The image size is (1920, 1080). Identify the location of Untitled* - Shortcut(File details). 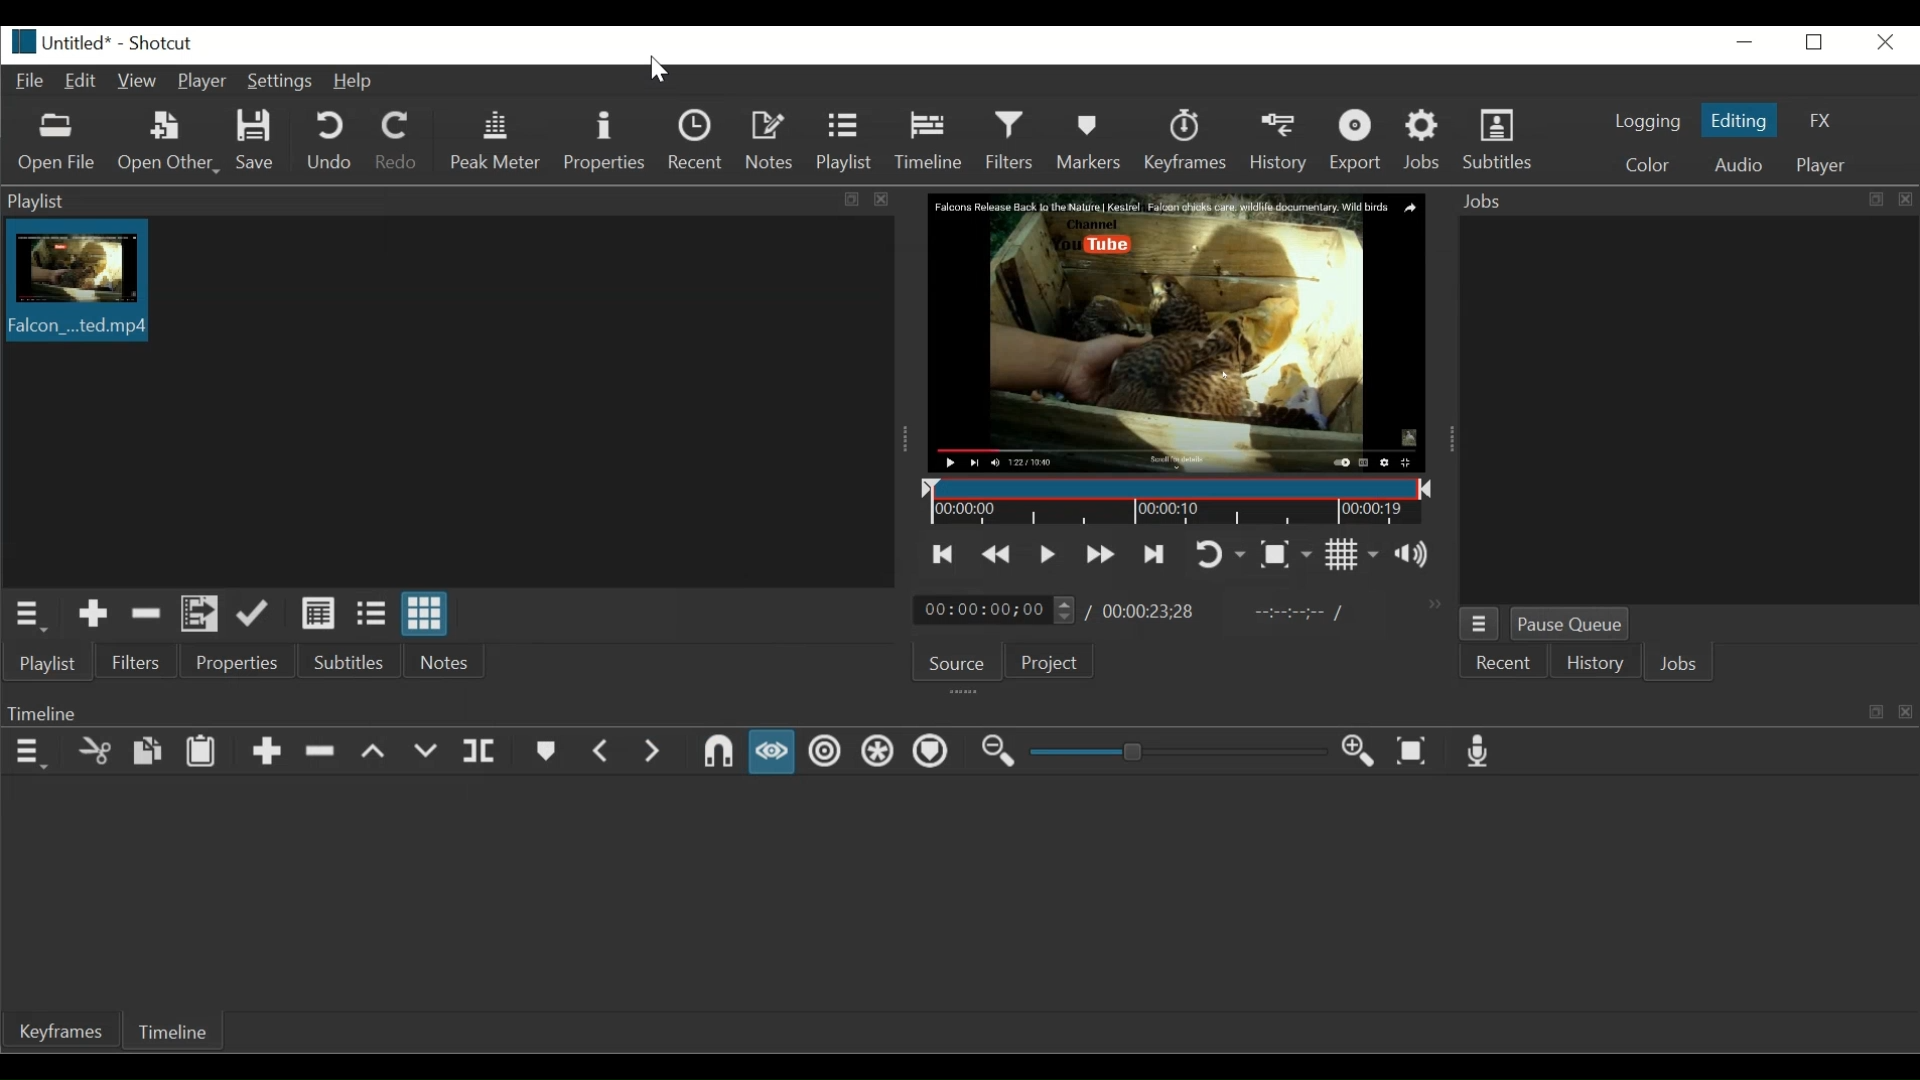
(116, 43).